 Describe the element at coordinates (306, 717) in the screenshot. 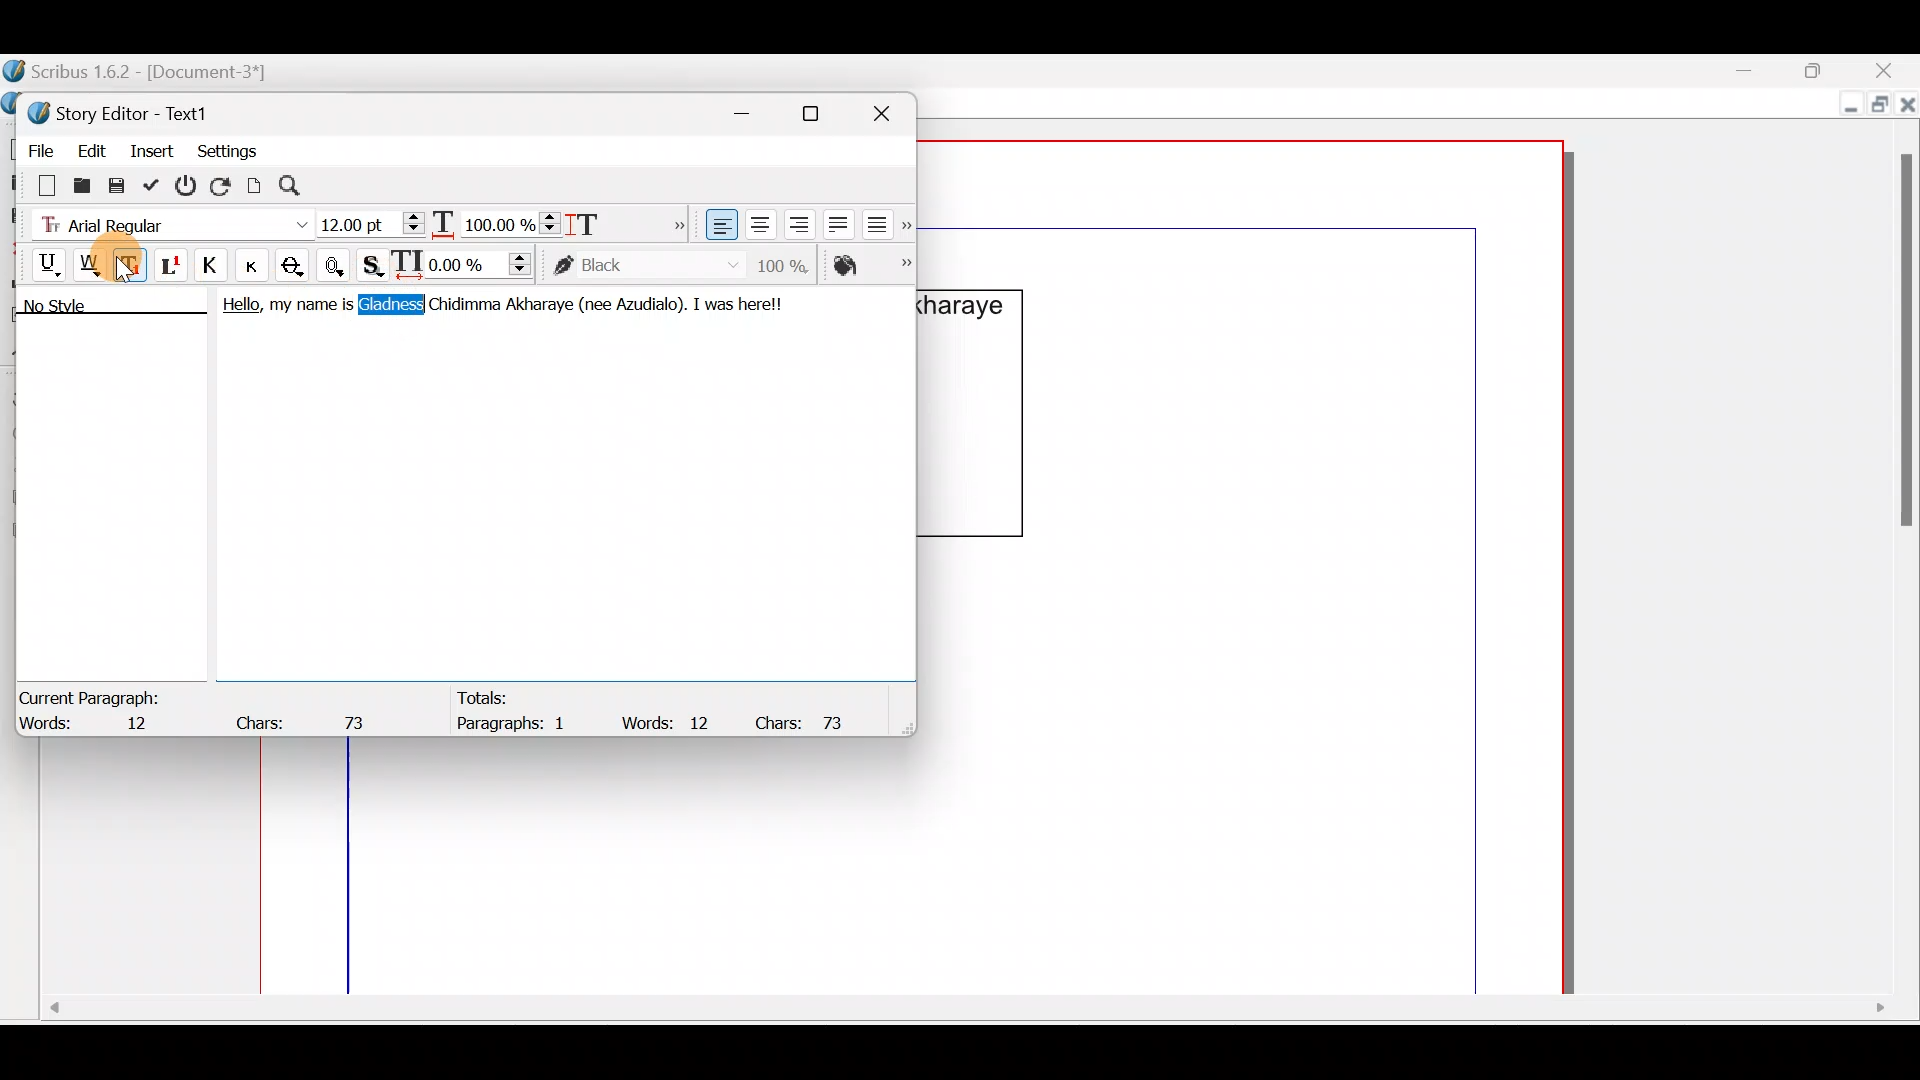

I see `Chars: 73` at that location.